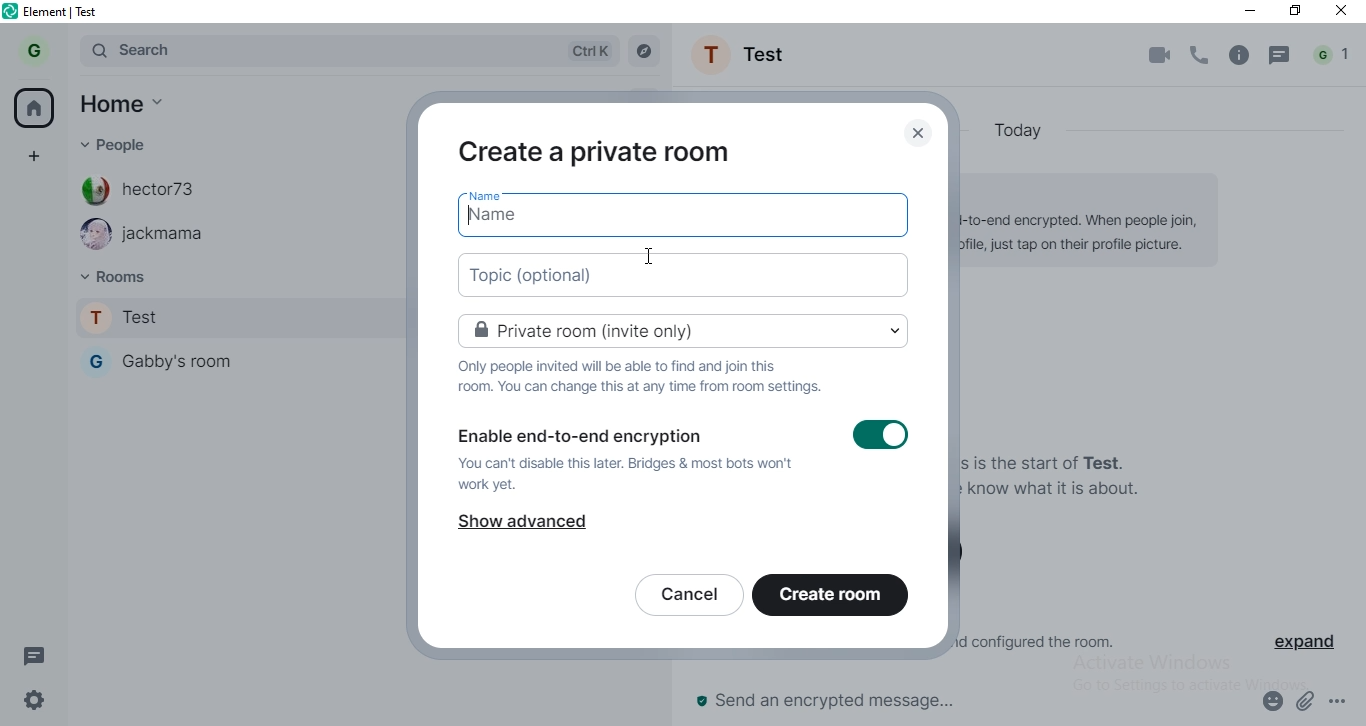 The image size is (1366, 726). I want to click on create a private room, so click(603, 153).